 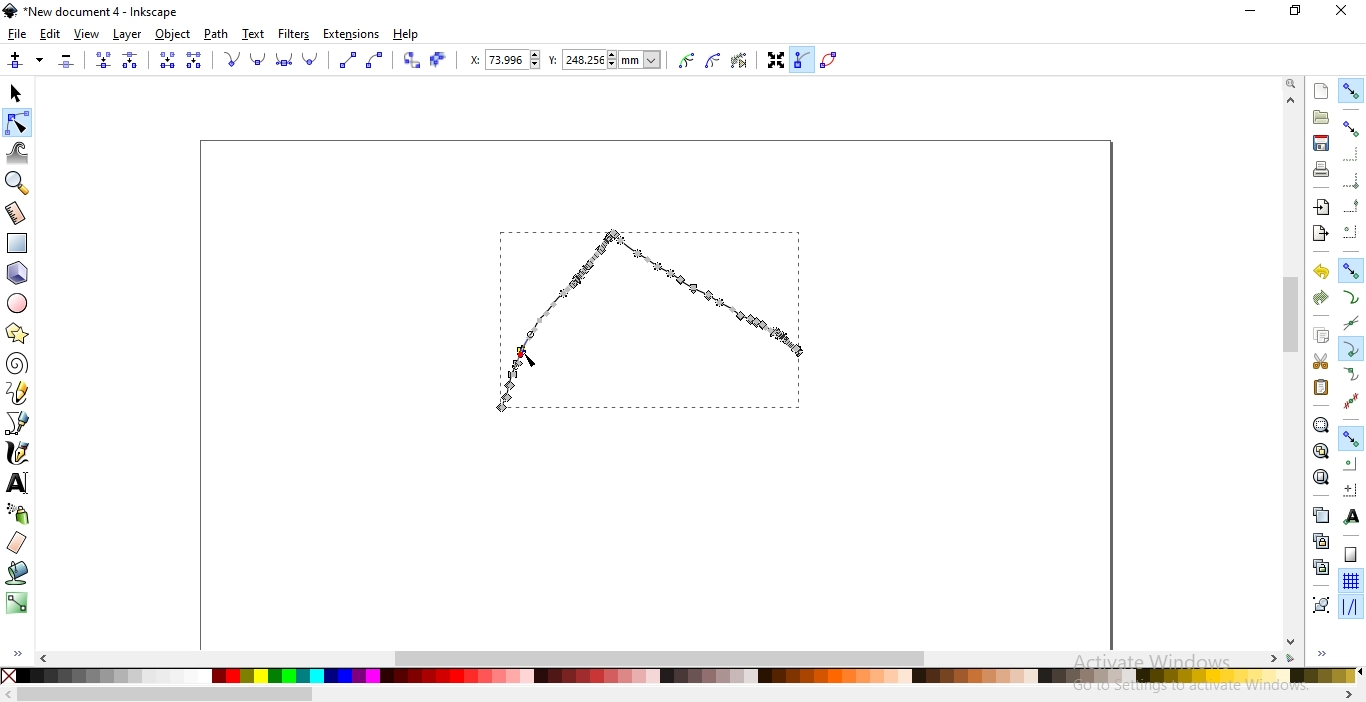 I want to click on make selected nodes smooth, so click(x=260, y=60).